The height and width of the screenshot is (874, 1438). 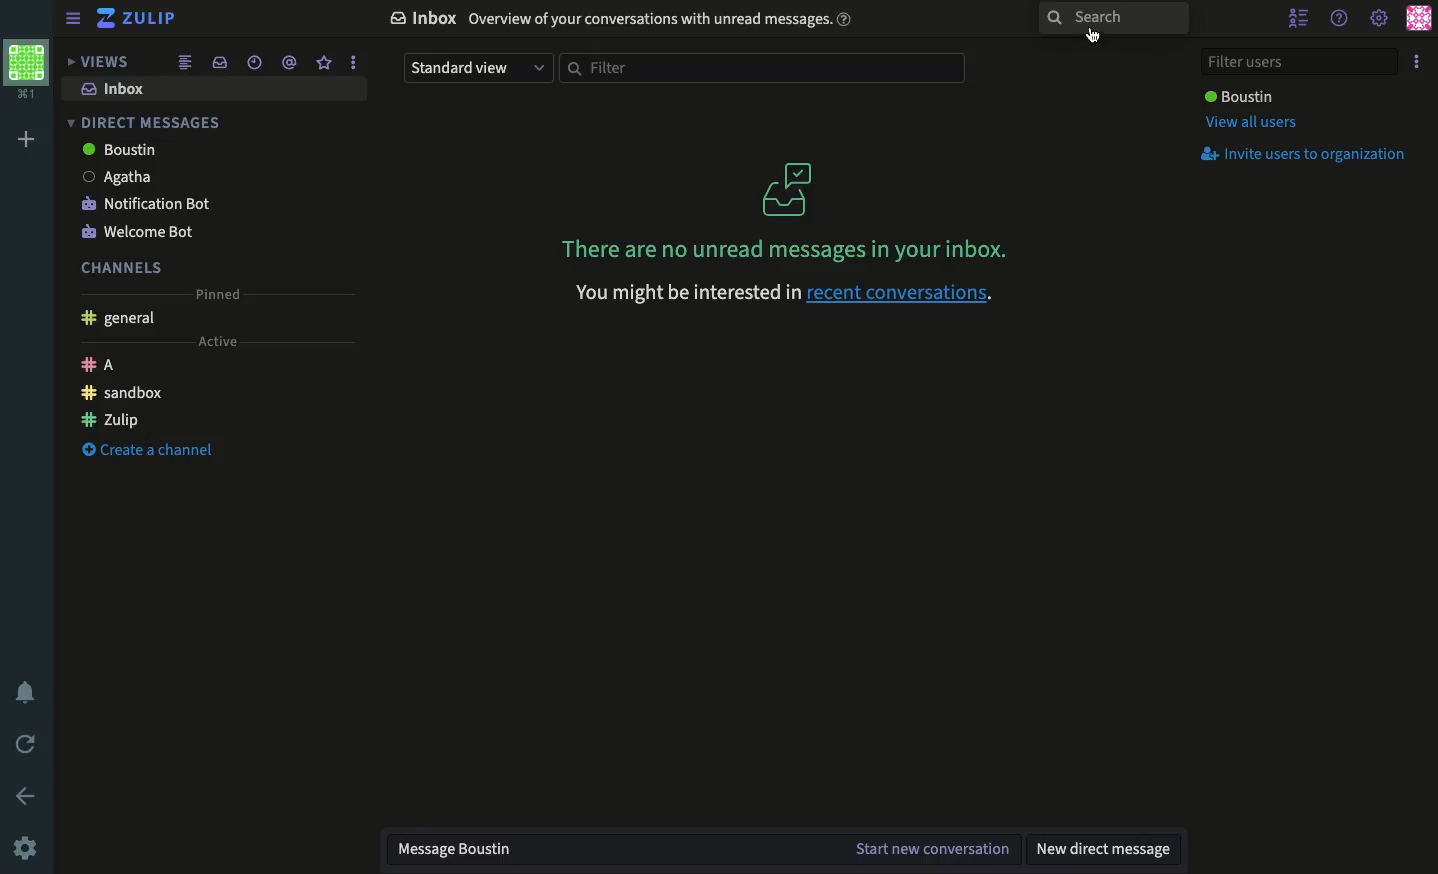 I want to click on Tagged, so click(x=288, y=63).